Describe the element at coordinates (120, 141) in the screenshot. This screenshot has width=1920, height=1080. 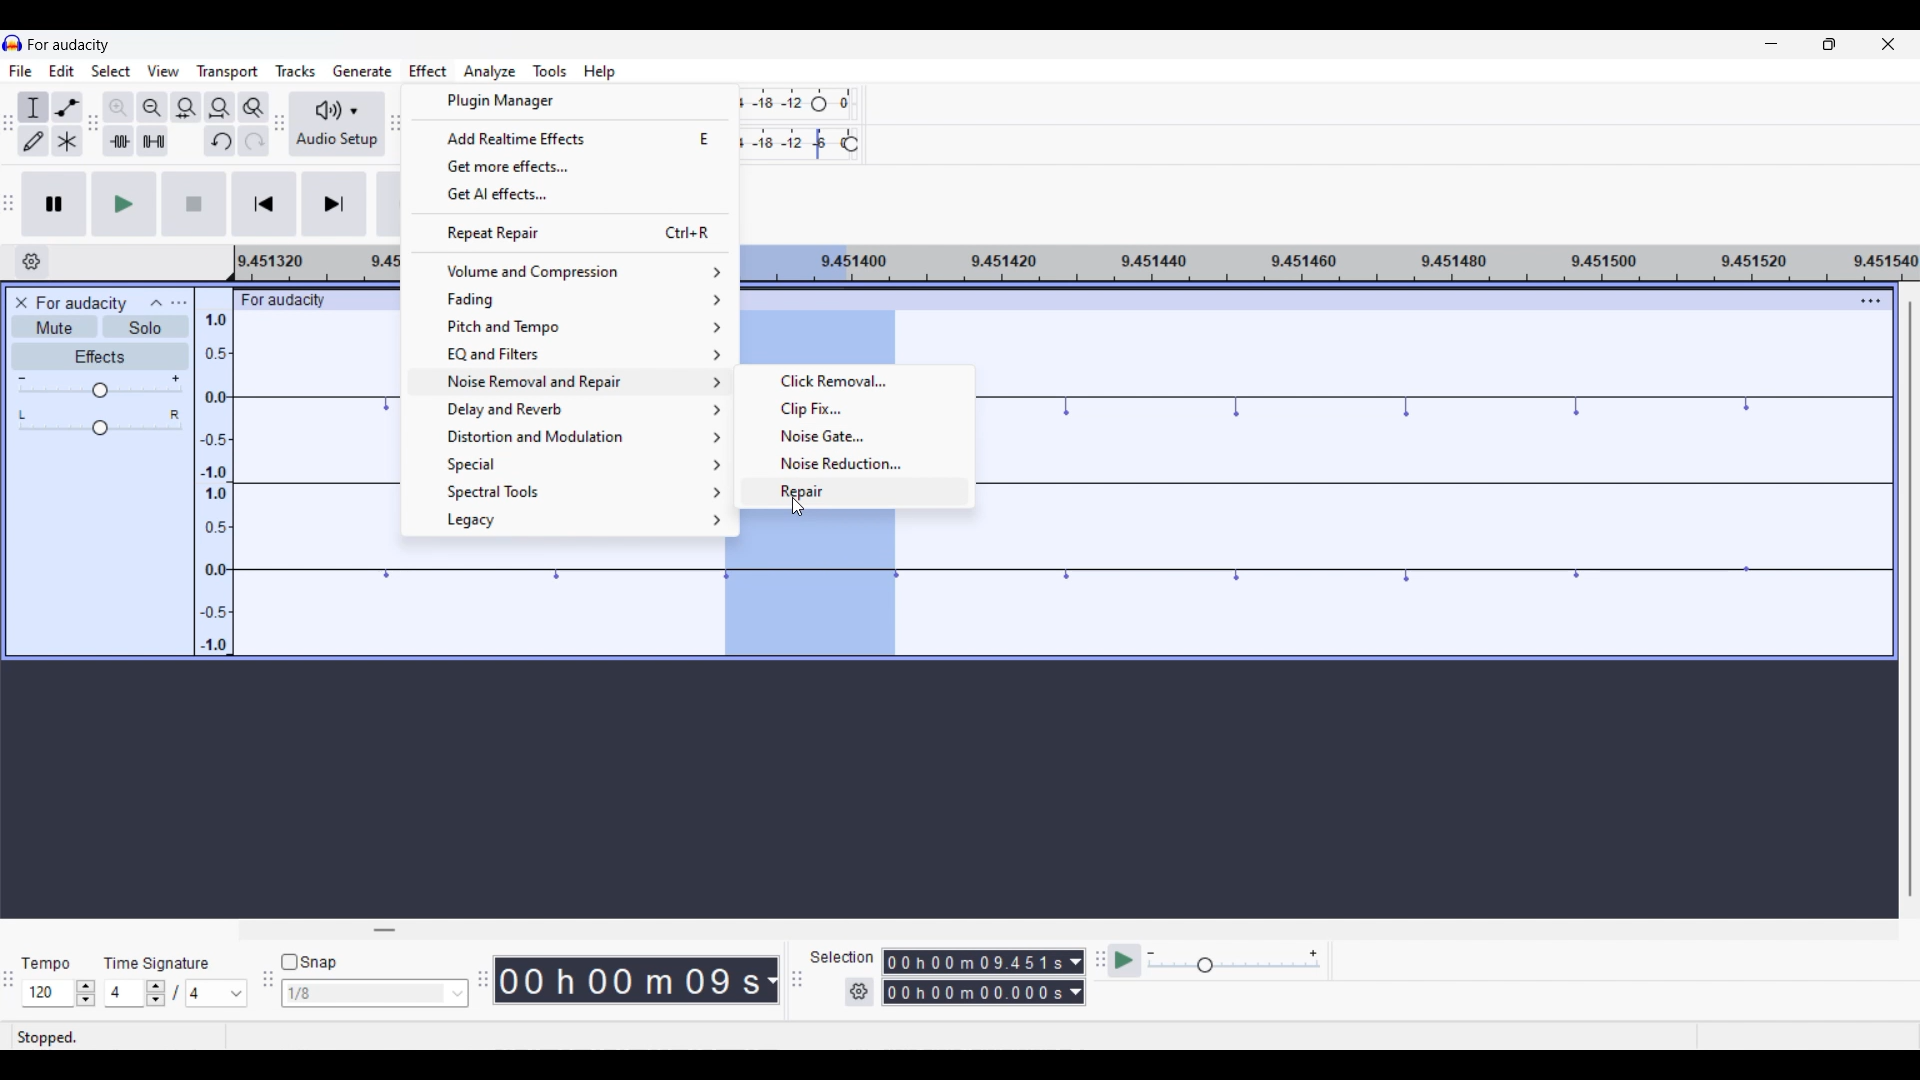
I see `Trim audio outside selection` at that location.